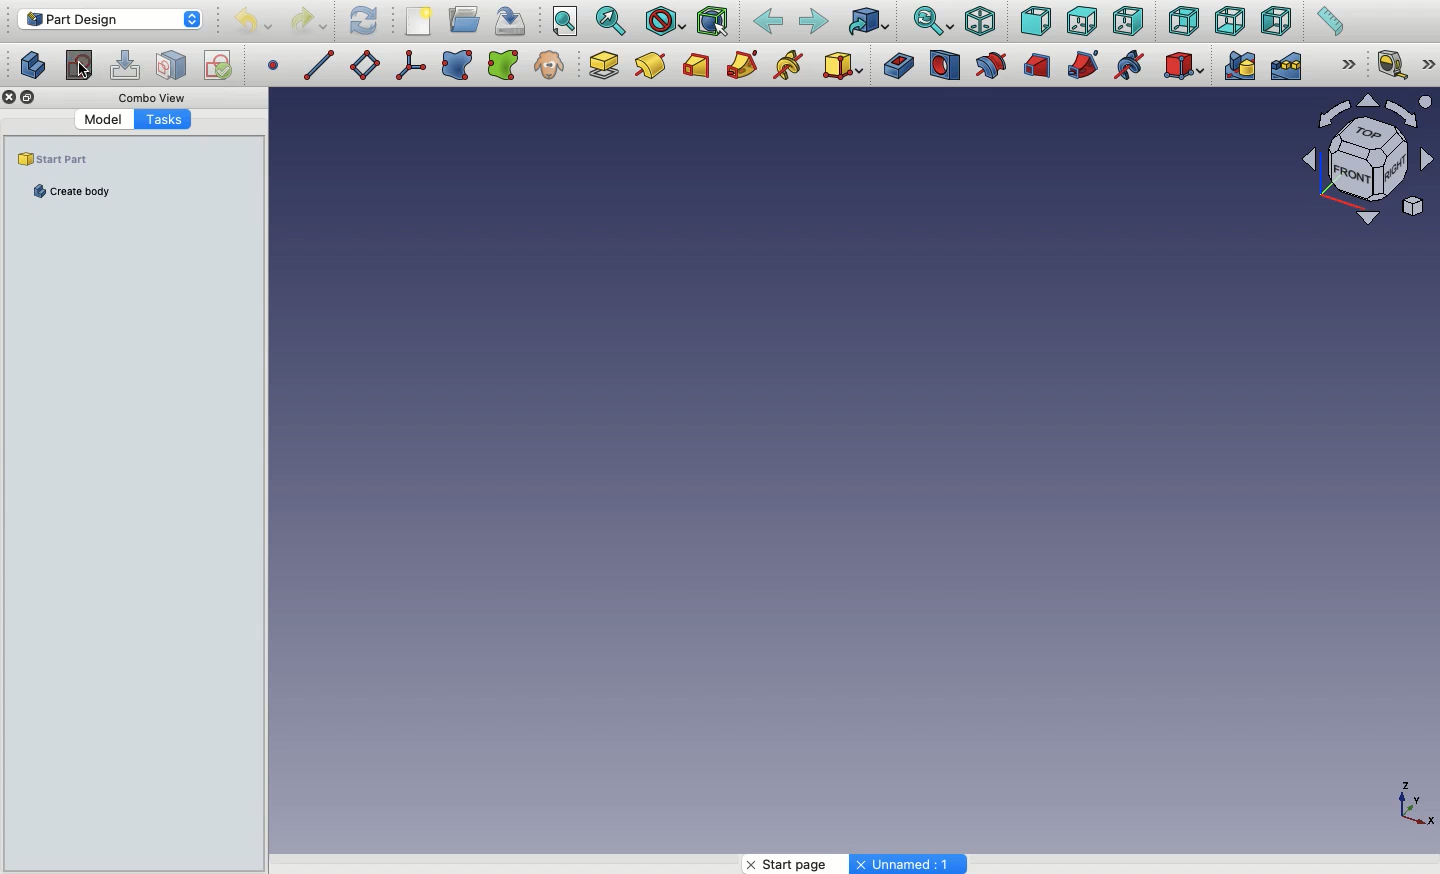 This screenshot has height=874, width=1440. What do you see at coordinates (814, 21) in the screenshot?
I see `Forward` at bounding box center [814, 21].